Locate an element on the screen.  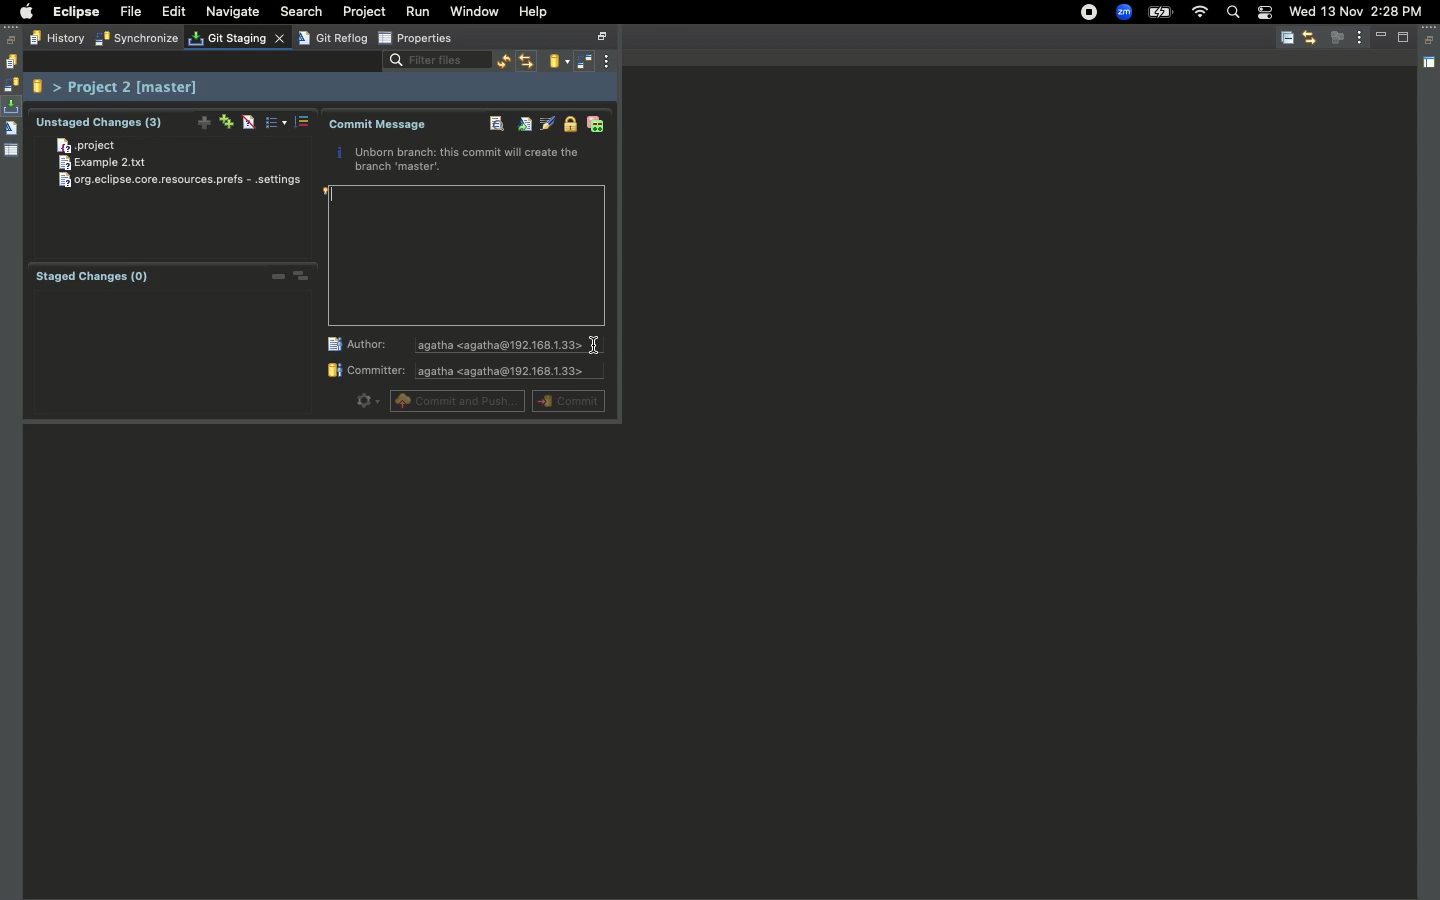
Search is located at coordinates (1232, 14).